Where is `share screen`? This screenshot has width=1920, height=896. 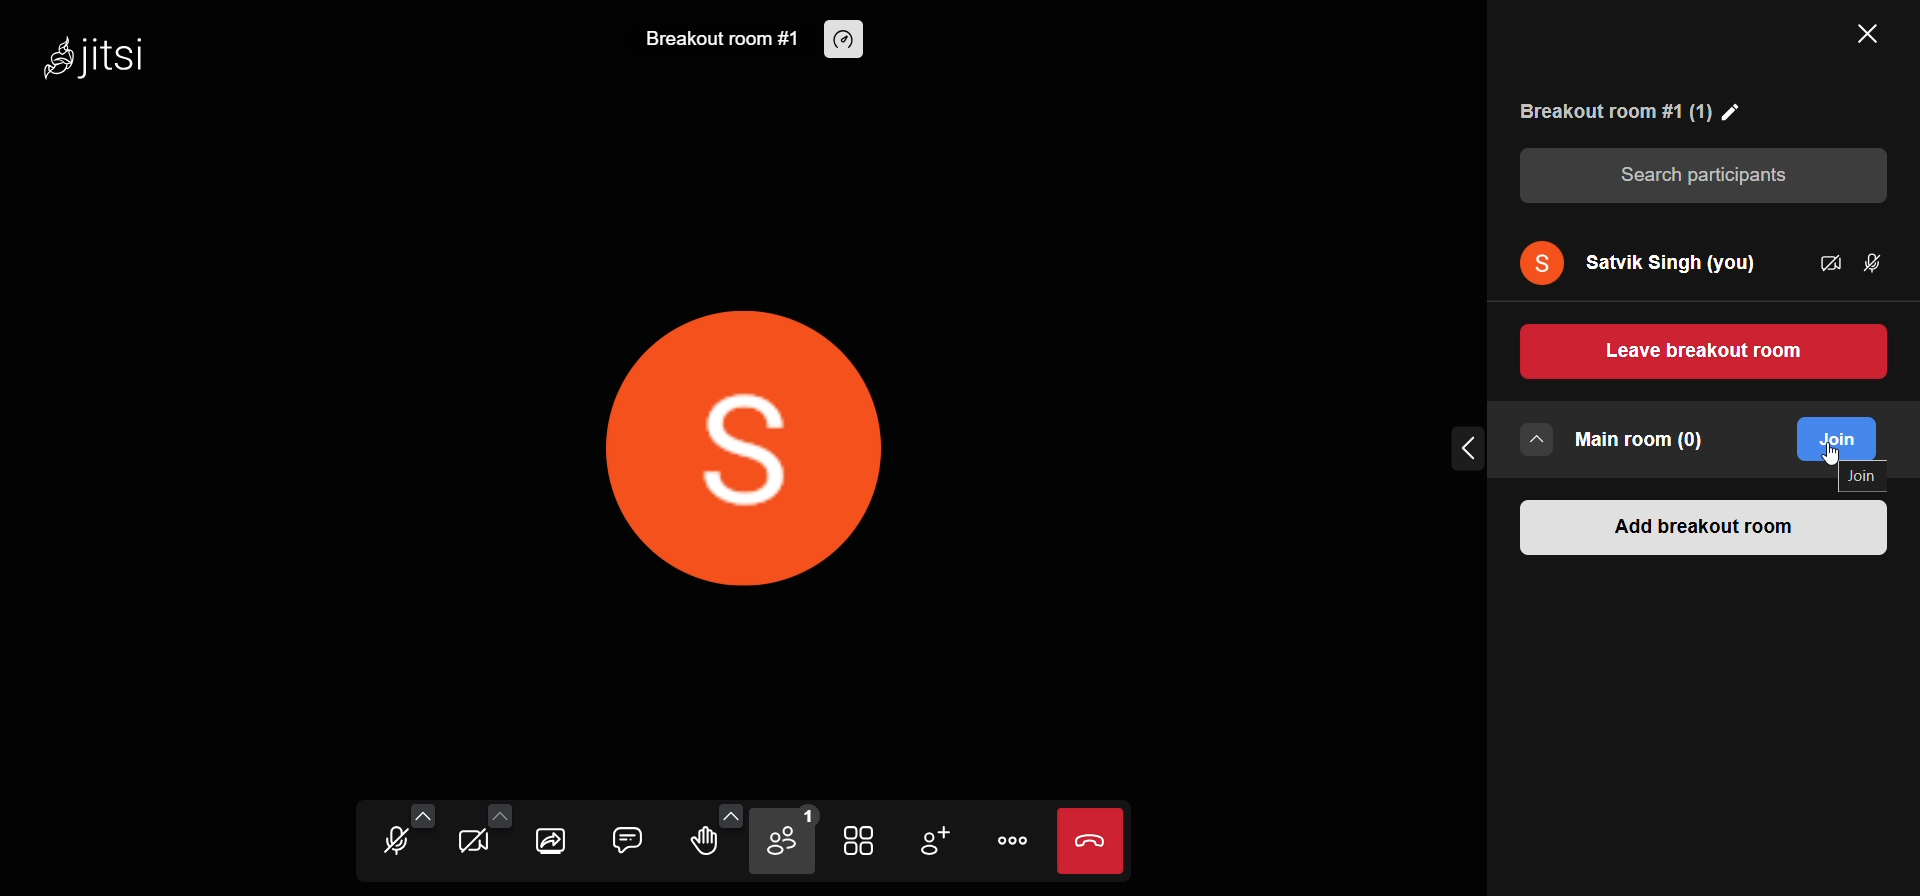 share screen is located at coordinates (554, 841).